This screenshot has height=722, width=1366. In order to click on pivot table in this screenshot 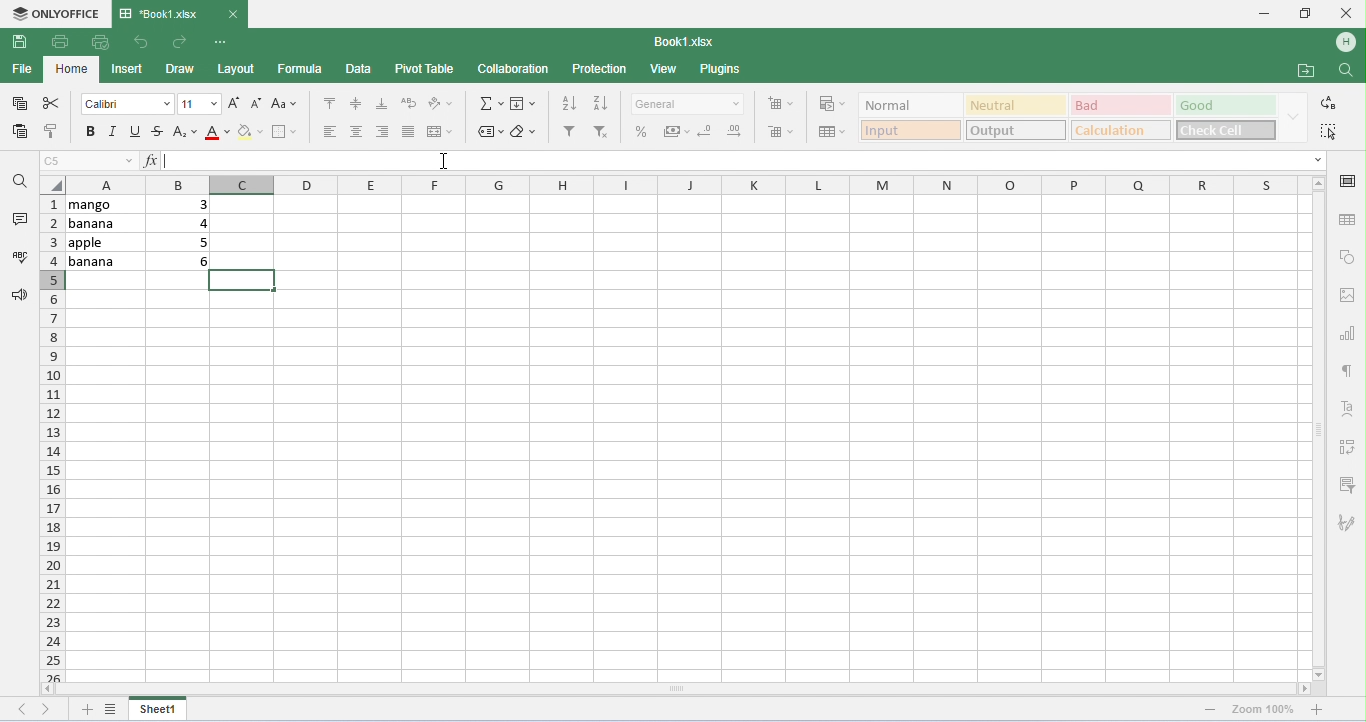, I will do `click(425, 69)`.